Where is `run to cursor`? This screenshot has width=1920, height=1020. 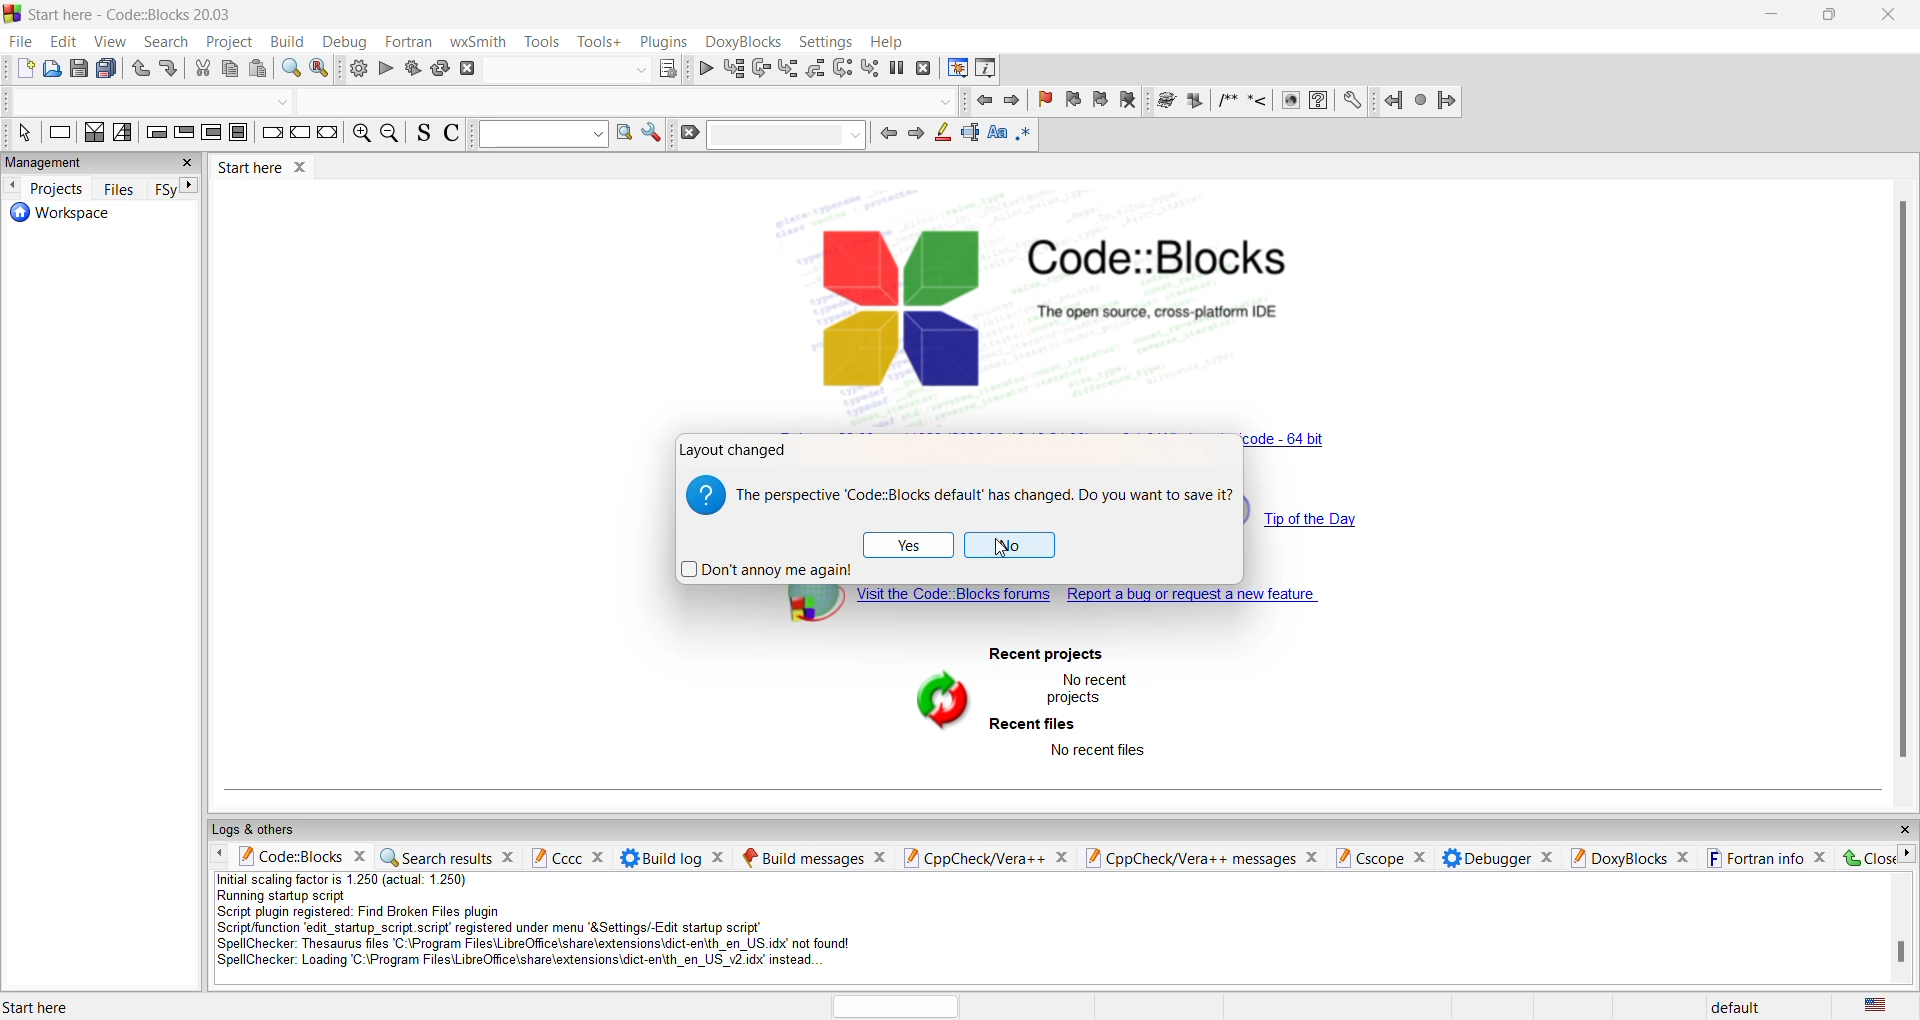 run to cursor is located at coordinates (734, 68).